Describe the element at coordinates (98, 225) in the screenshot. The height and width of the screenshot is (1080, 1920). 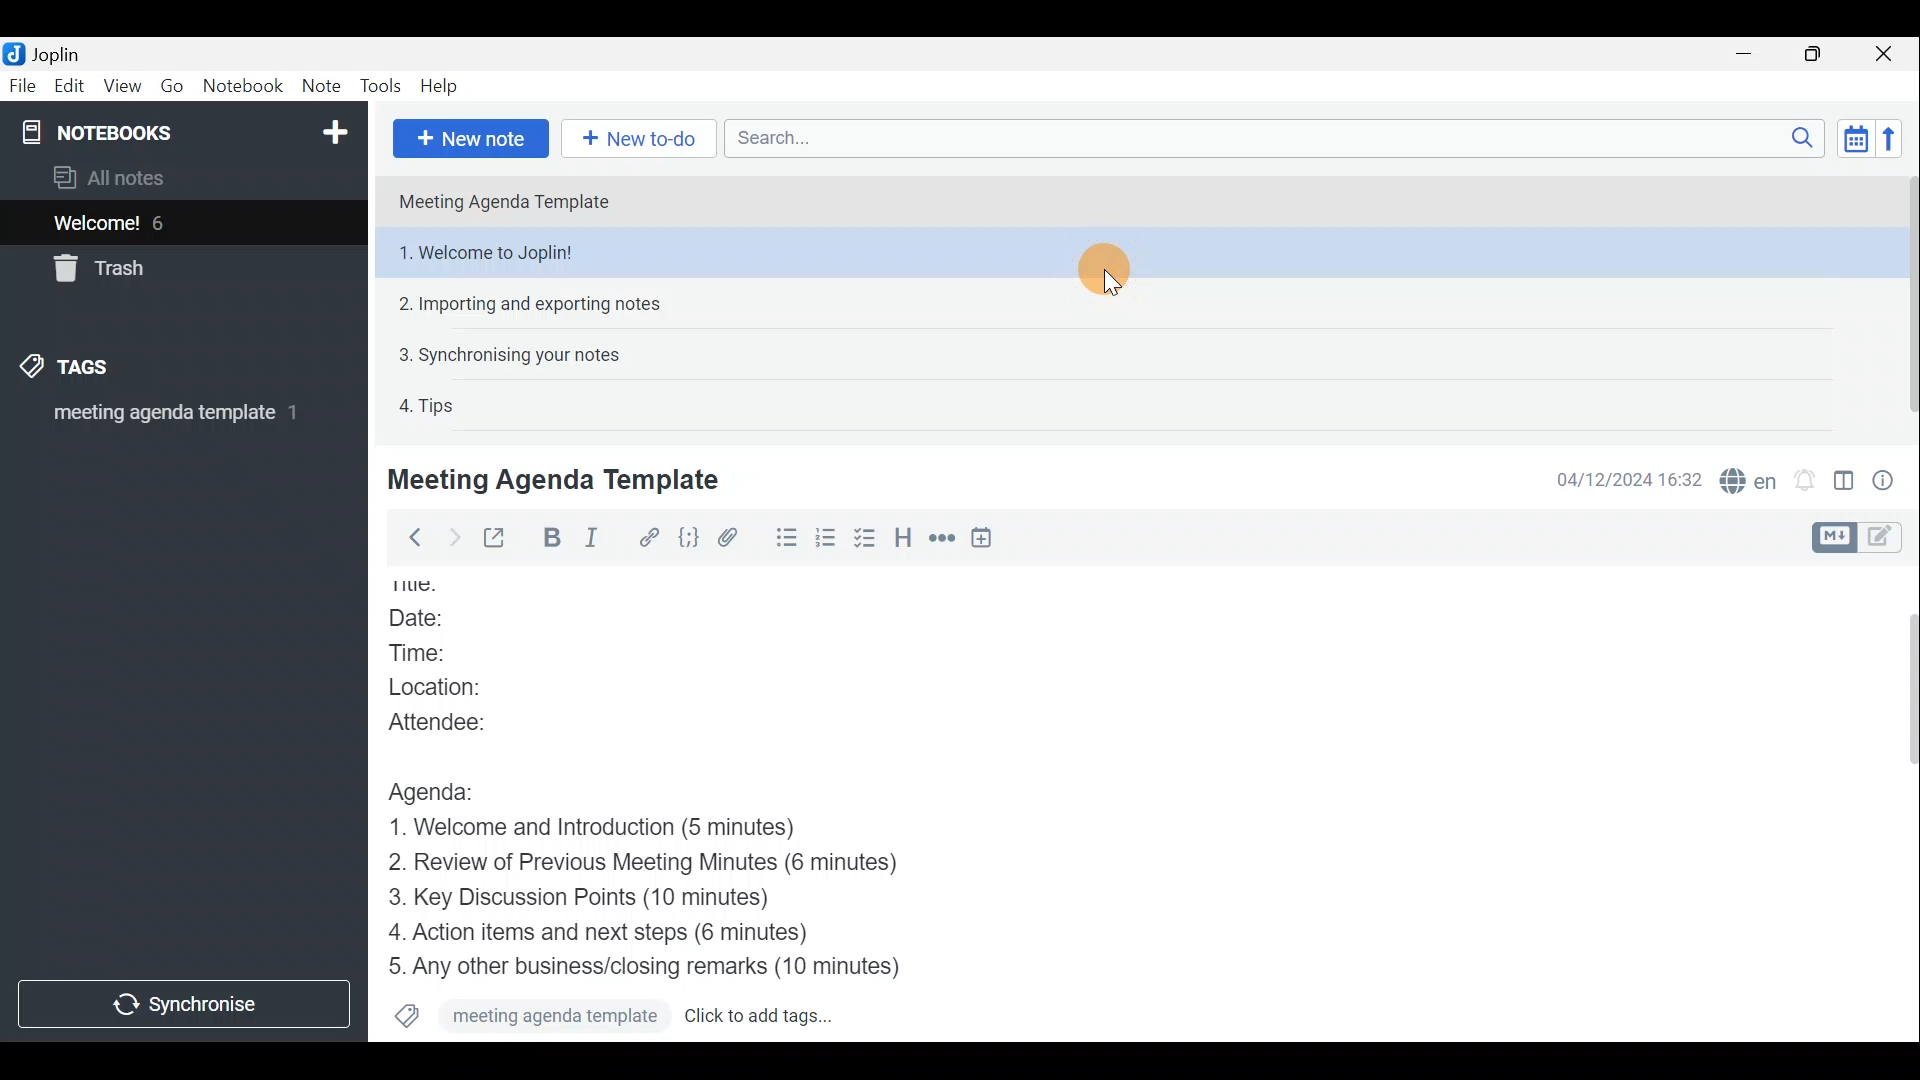
I see `Welcome!` at that location.